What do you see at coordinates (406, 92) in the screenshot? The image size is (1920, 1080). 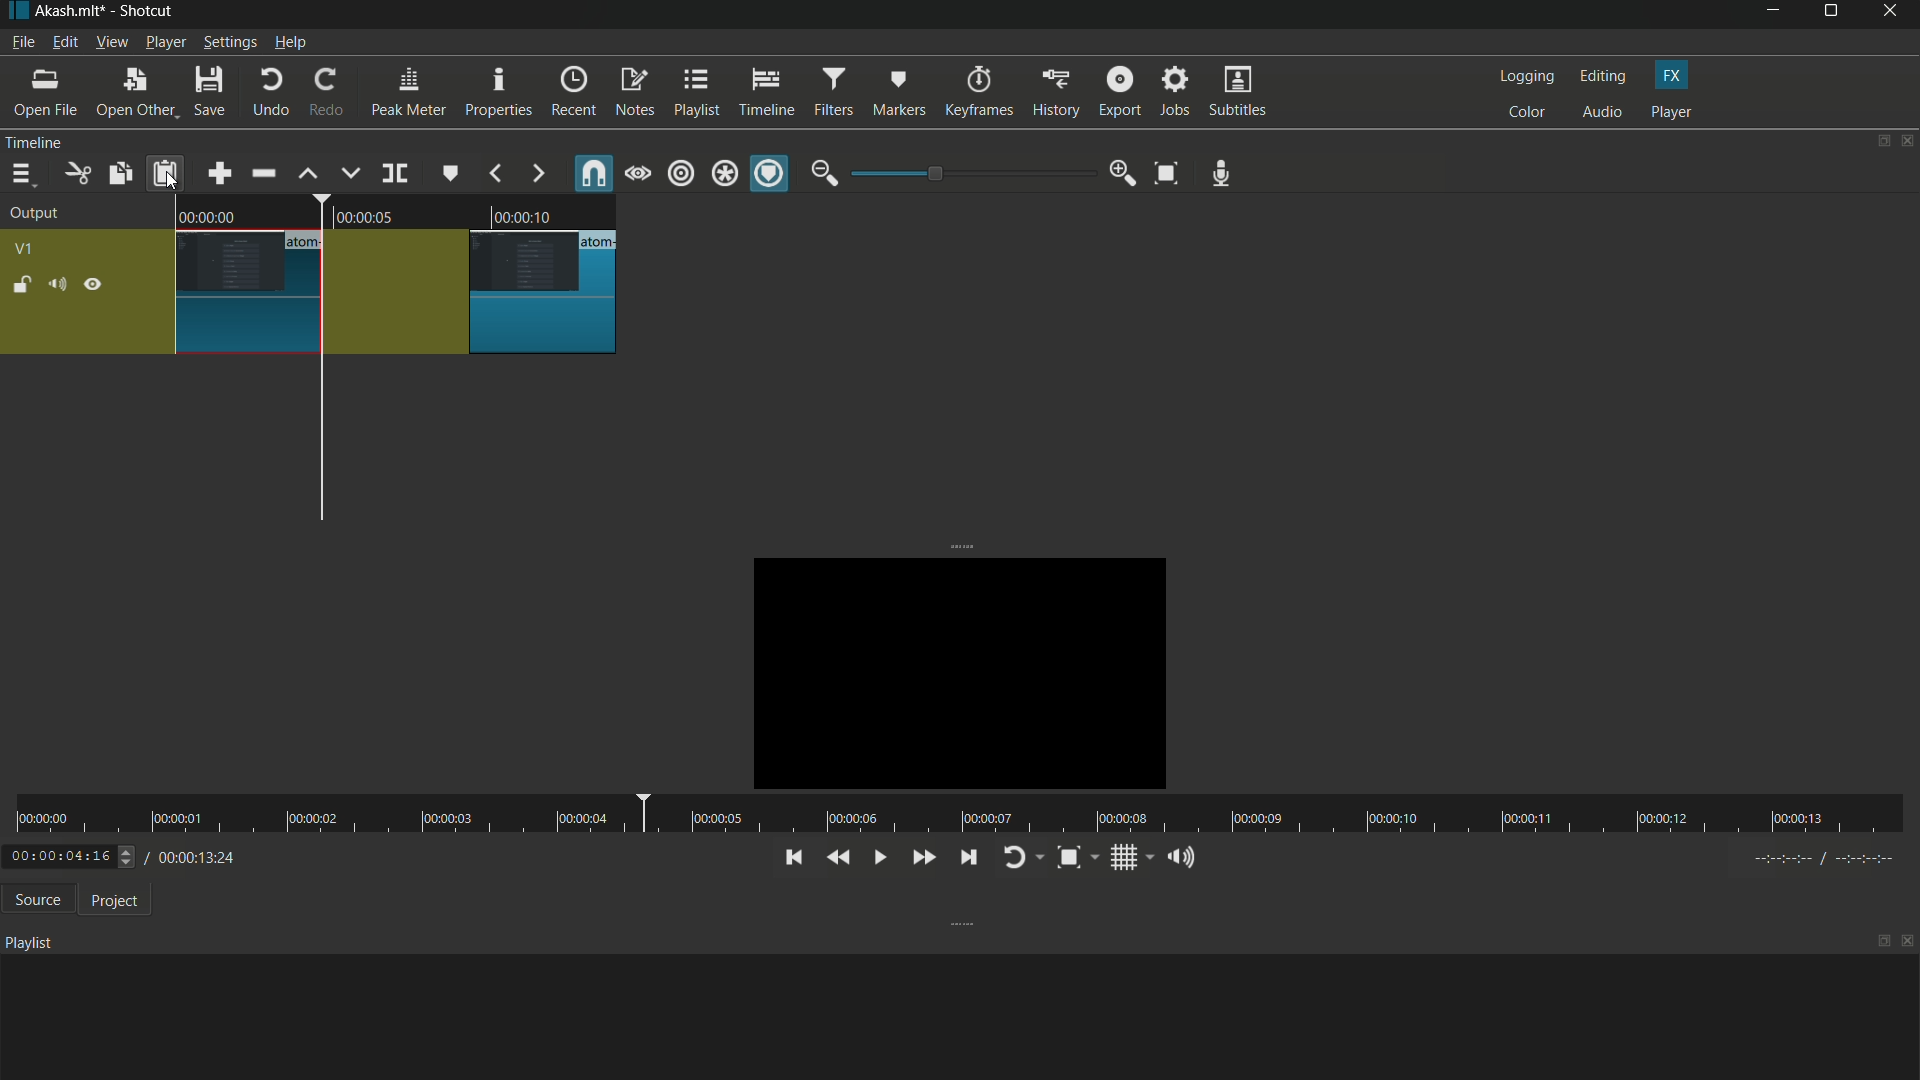 I see `peak meter` at bounding box center [406, 92].